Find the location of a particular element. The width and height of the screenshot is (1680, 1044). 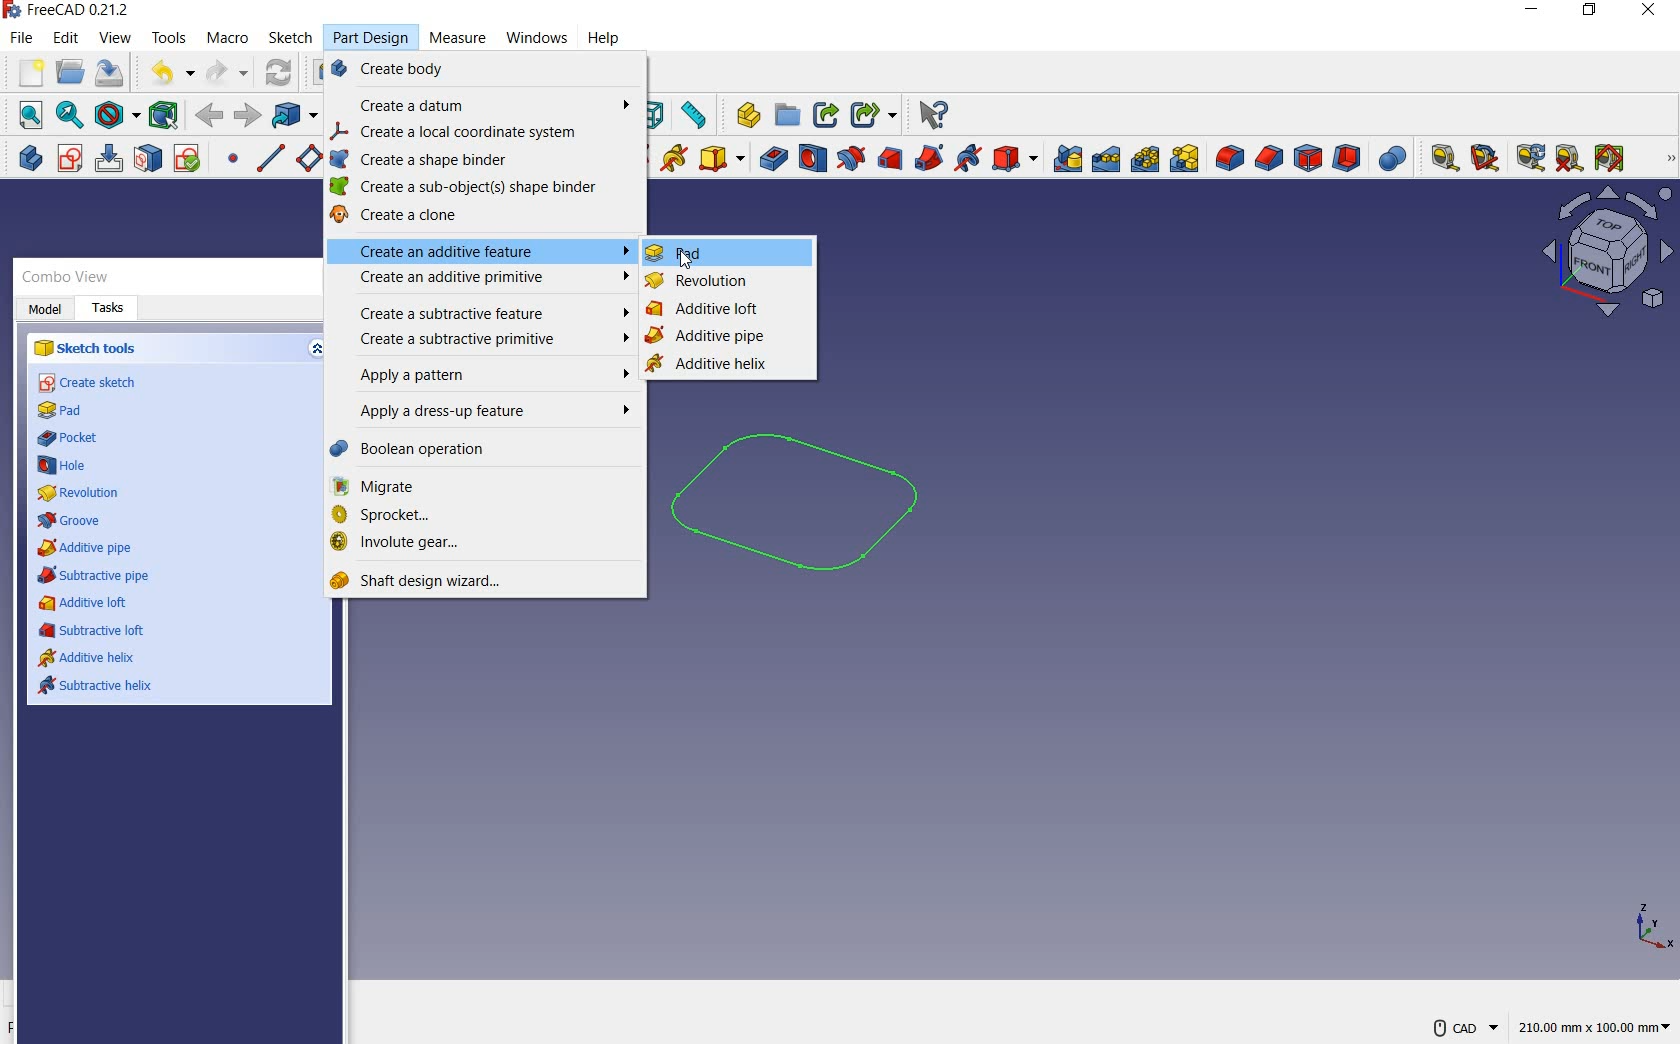

clear all is located at coordinates (1570, 160).